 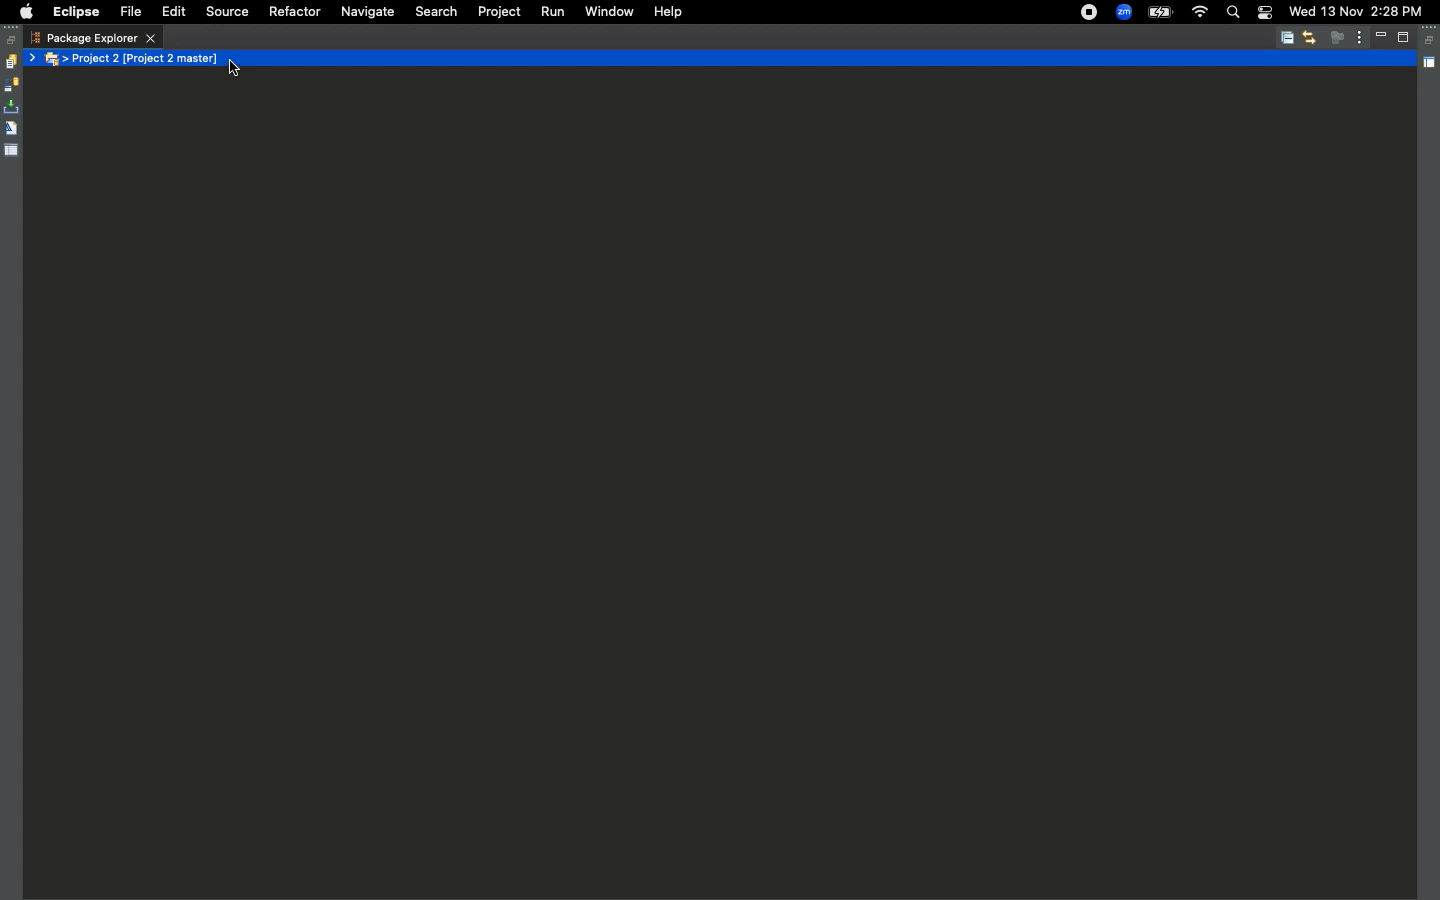 What do you see at coordinates (1360, 36) in the screenshot?
I see `View menu` at bounding box center [1360, 36].